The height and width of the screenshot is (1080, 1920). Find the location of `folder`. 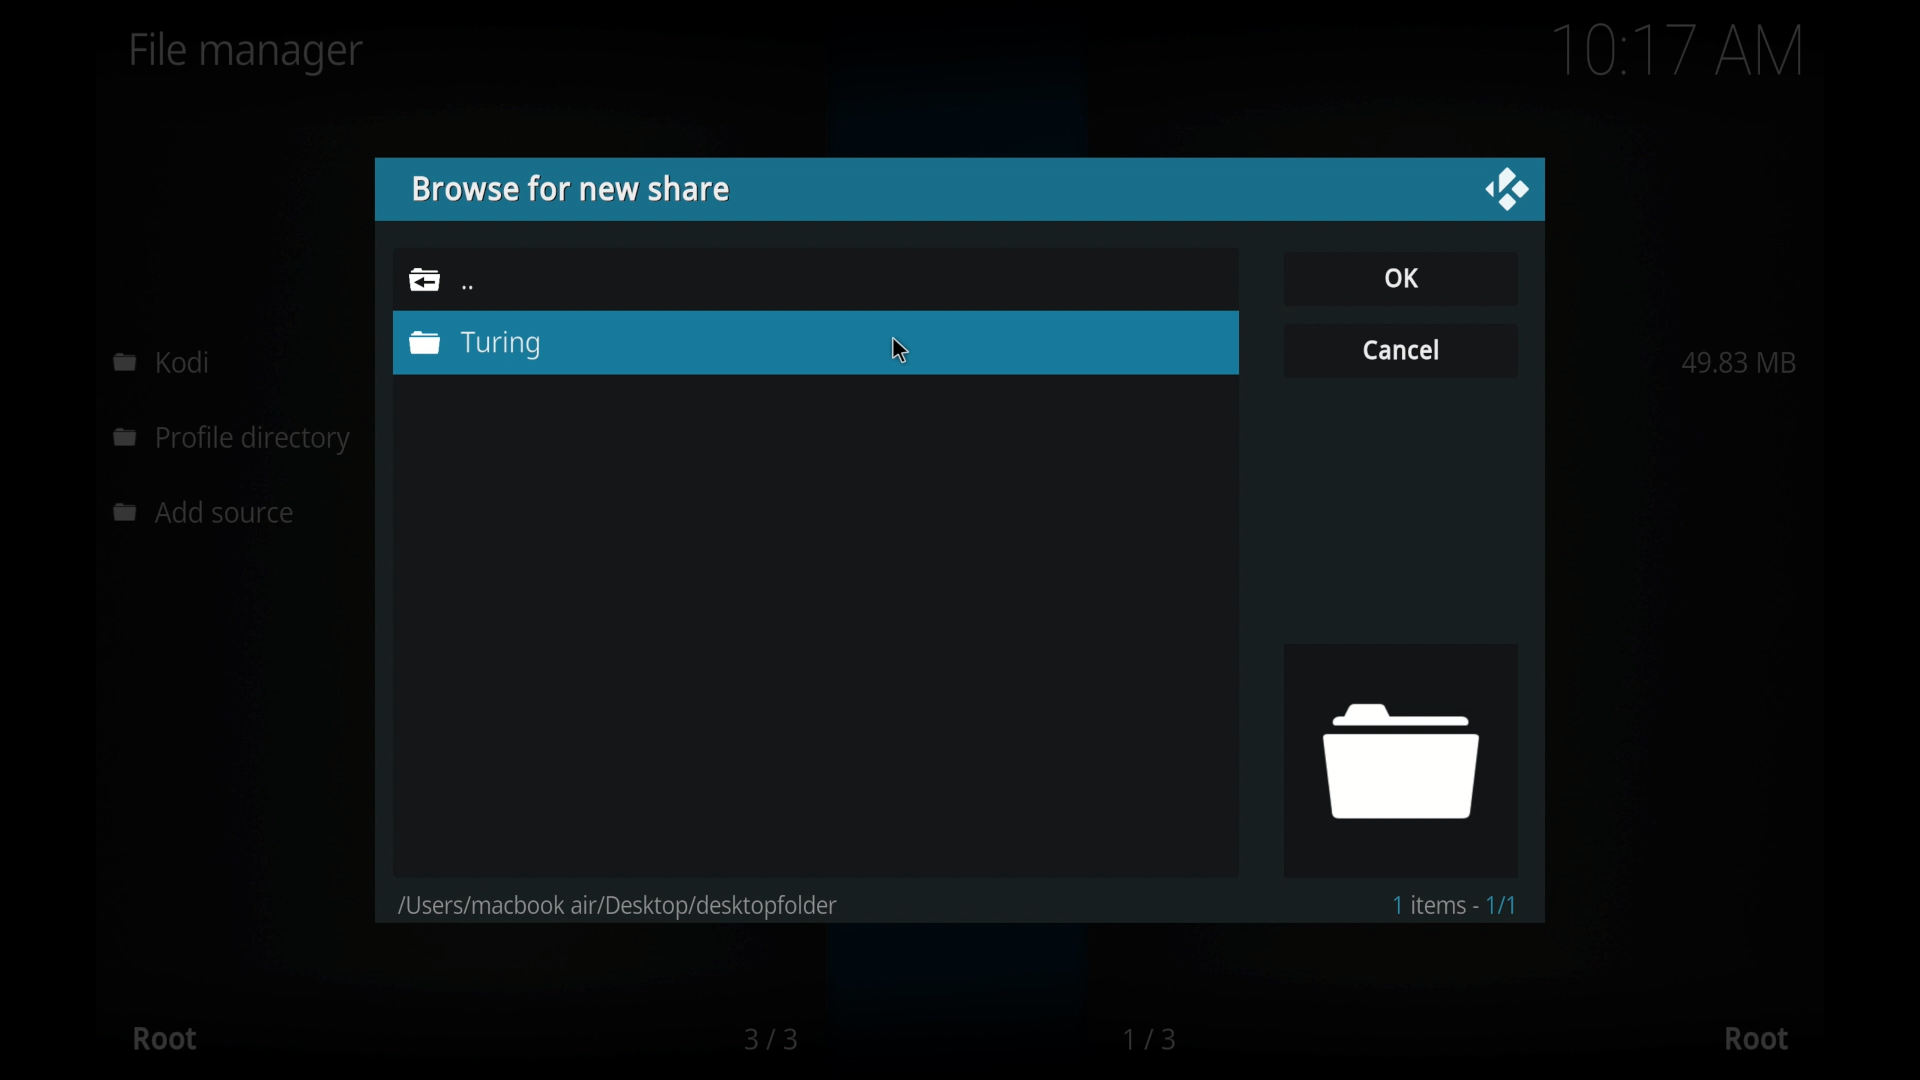

folder is located at coordinates (424, 279).